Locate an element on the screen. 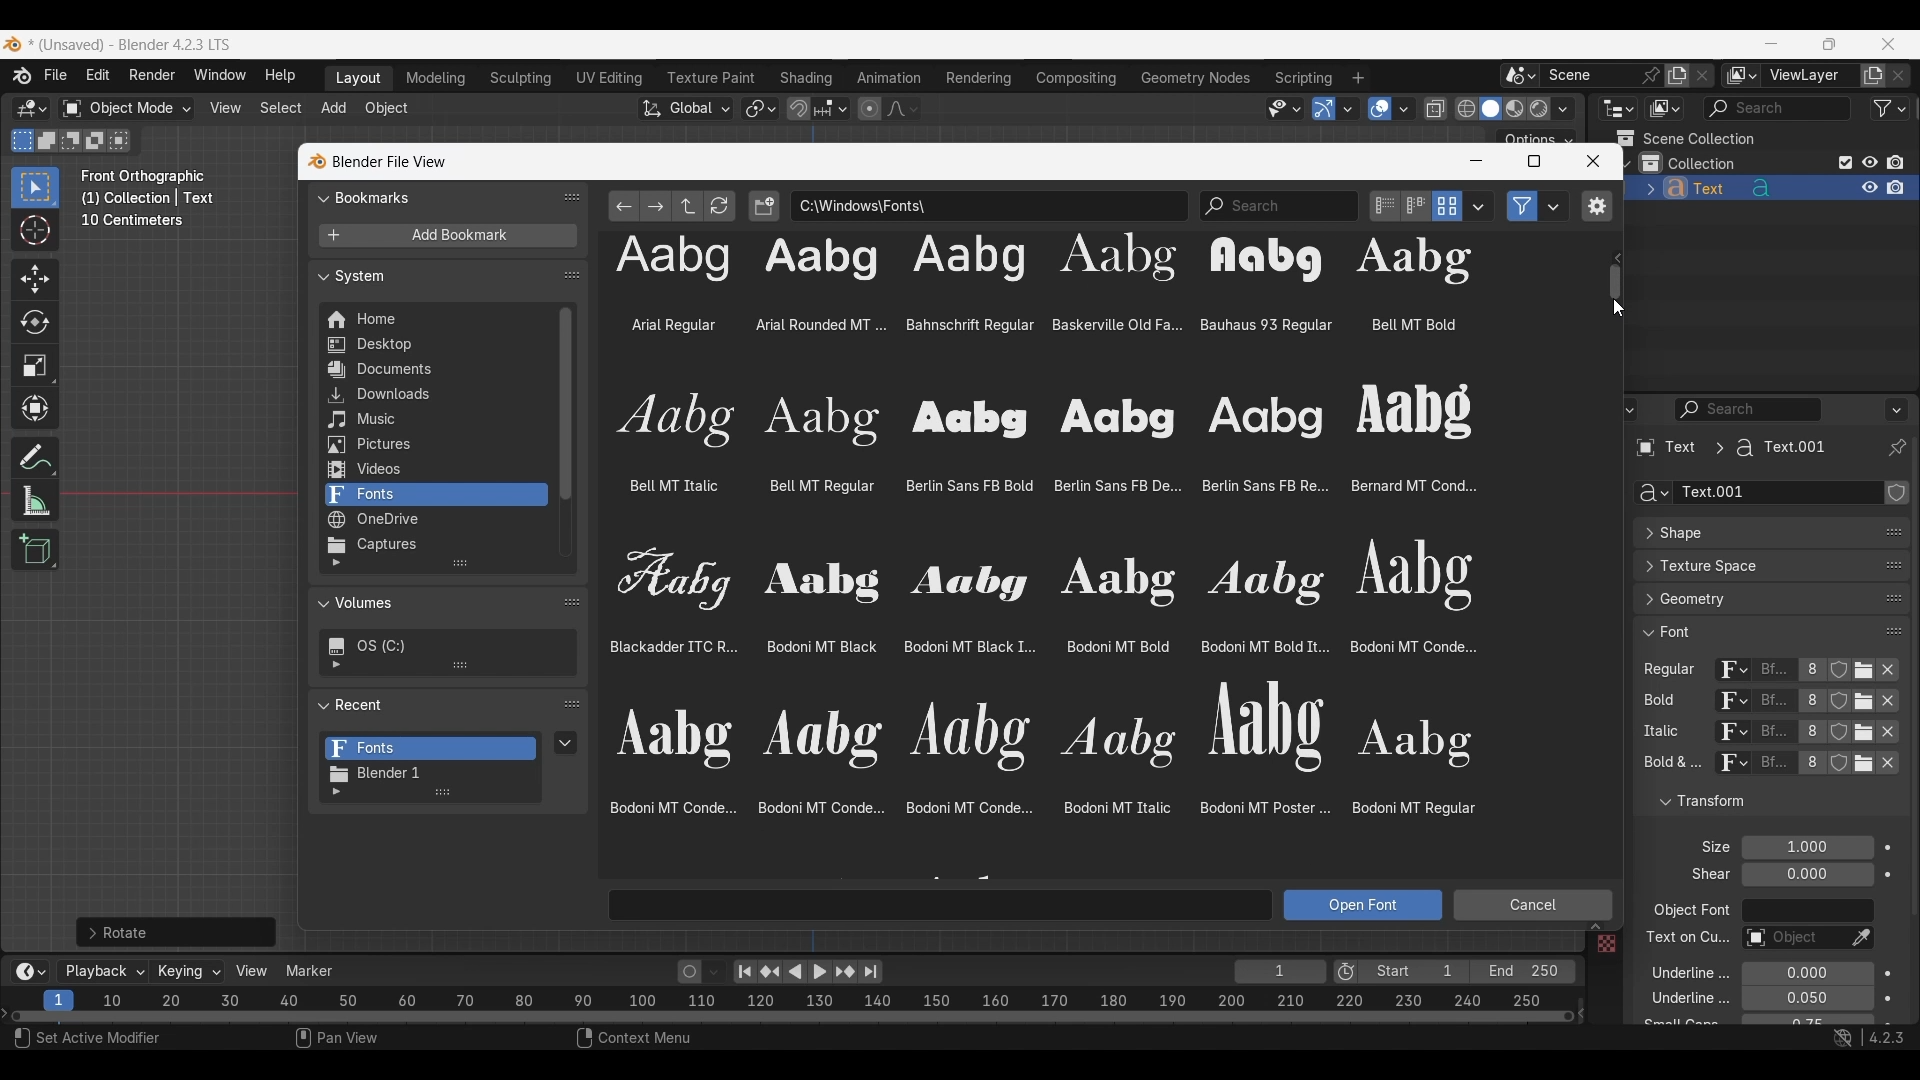 Image resolution: width=1920 pixels, height=1080 pixels. Animation workspace is located at coordinates (889, 79).